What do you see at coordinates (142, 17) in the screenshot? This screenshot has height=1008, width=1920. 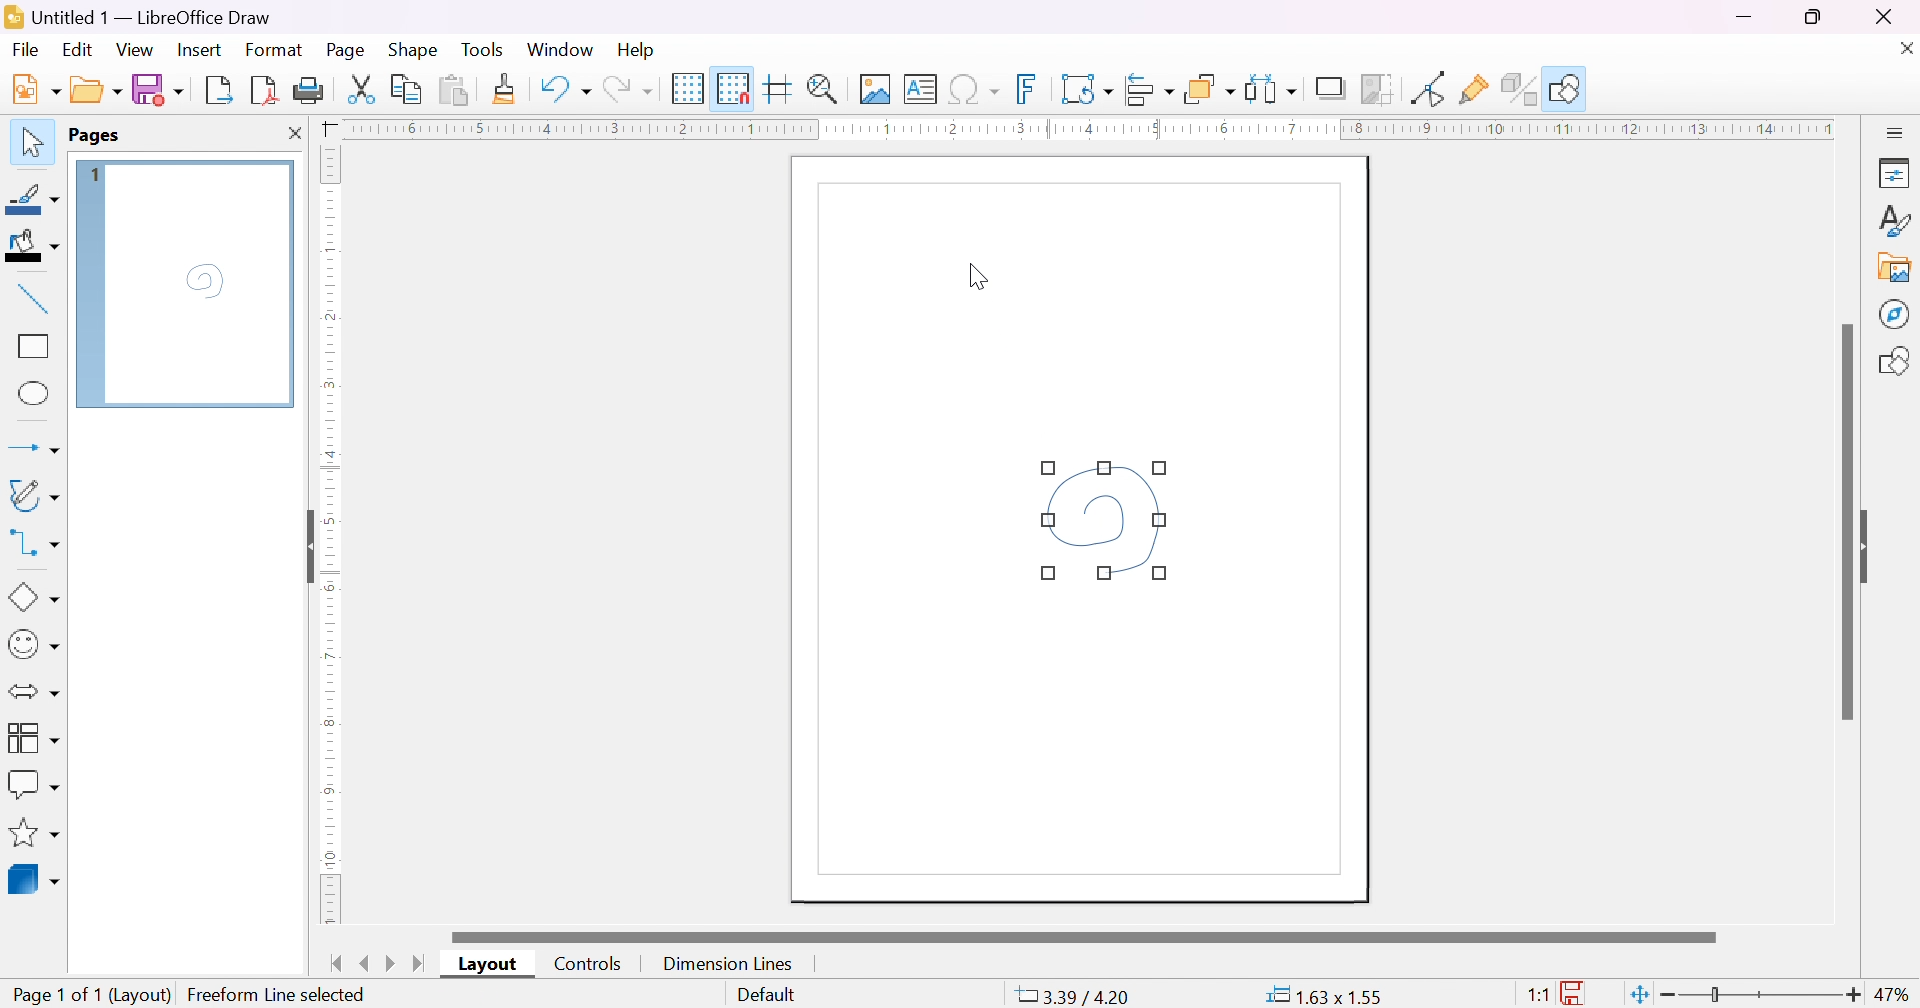 I see `application name` at bounding box center [142, 17].